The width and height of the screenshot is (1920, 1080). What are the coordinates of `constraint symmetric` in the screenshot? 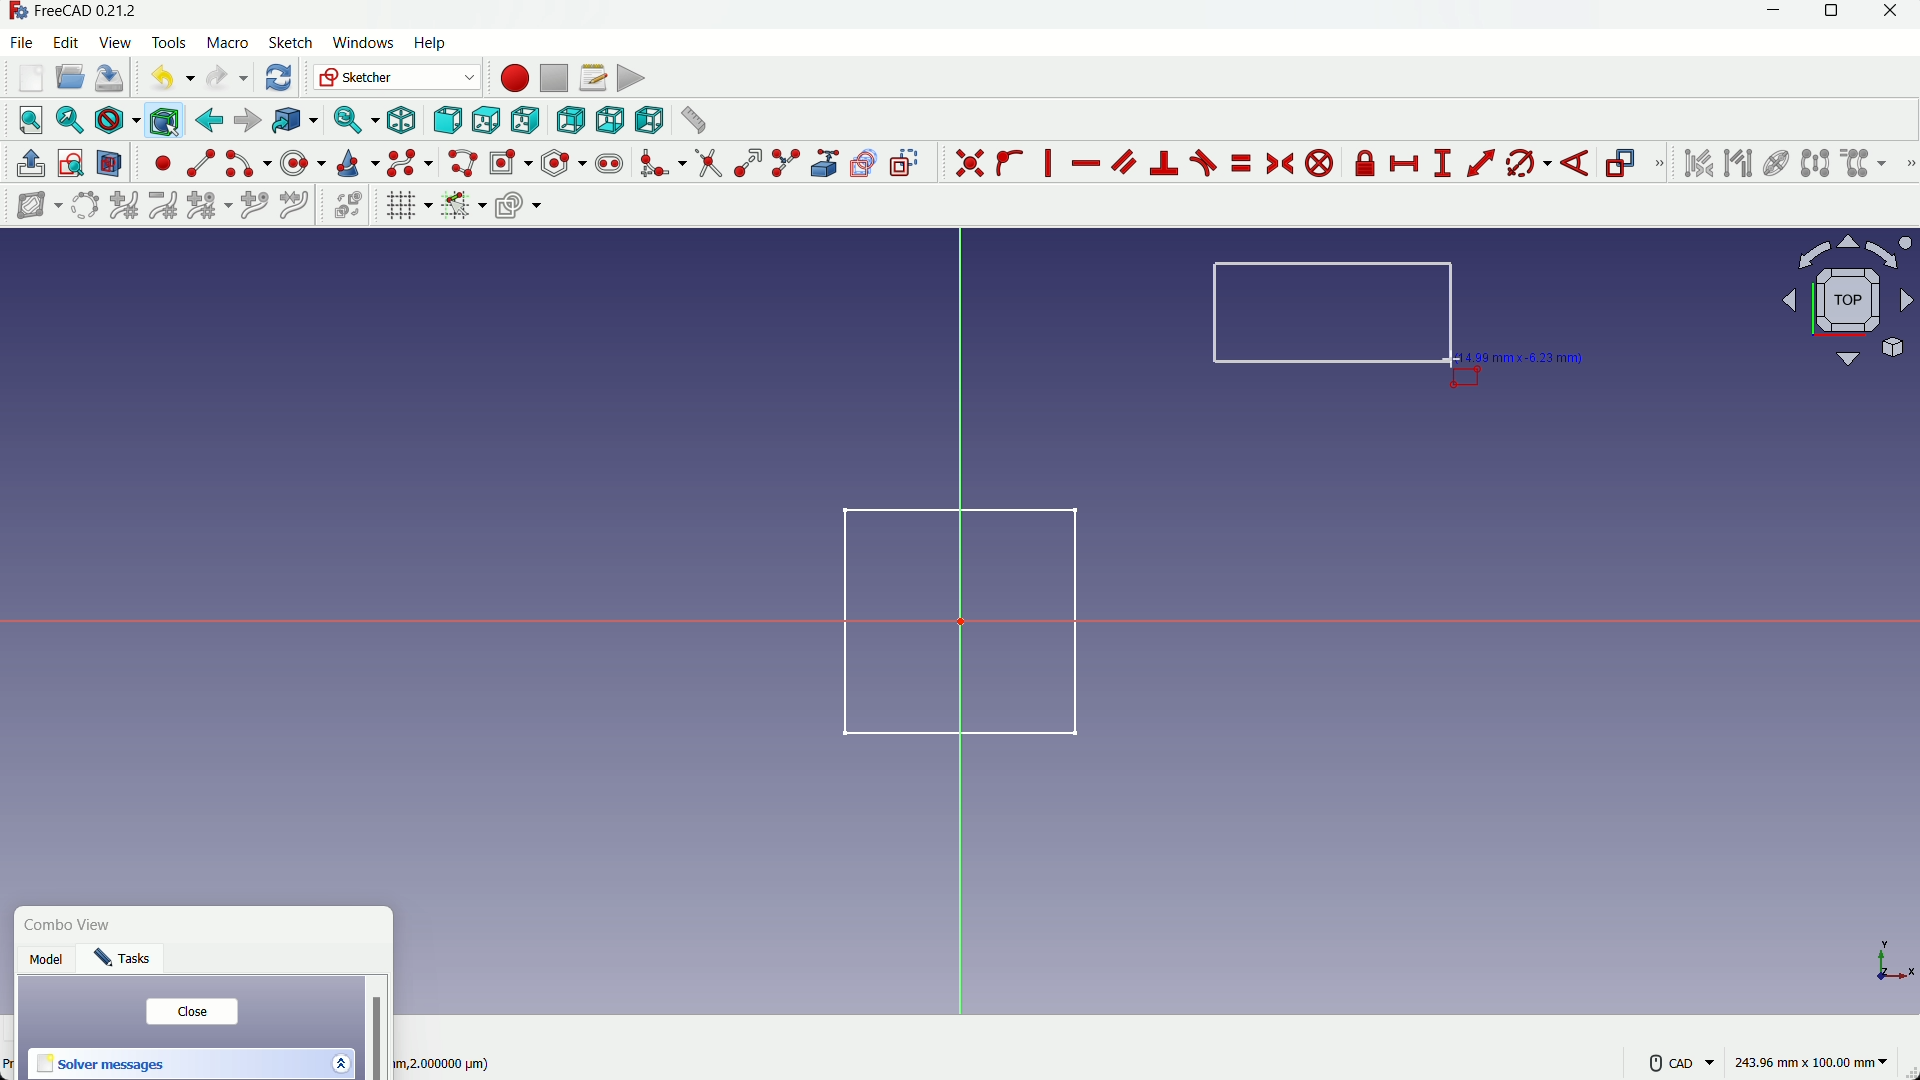 It's located at (1282, 164).